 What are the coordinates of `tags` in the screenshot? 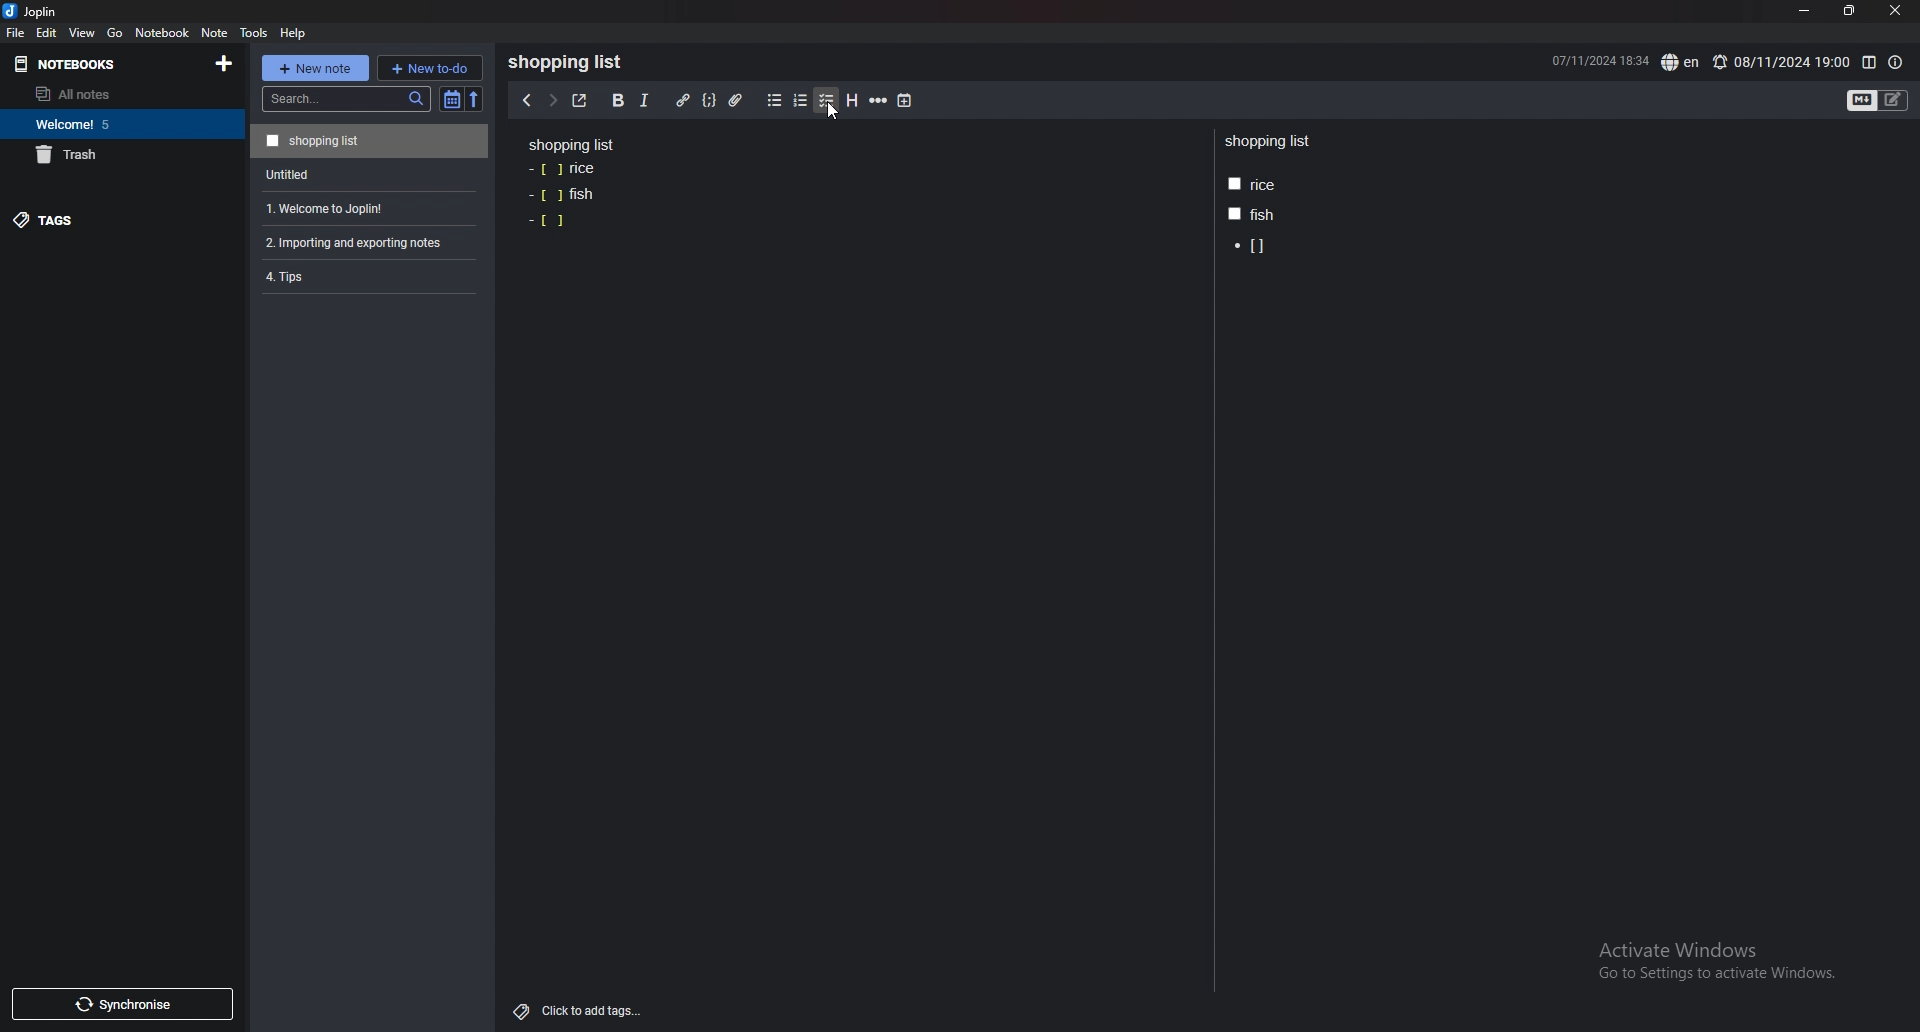 It's located at (107, 219).